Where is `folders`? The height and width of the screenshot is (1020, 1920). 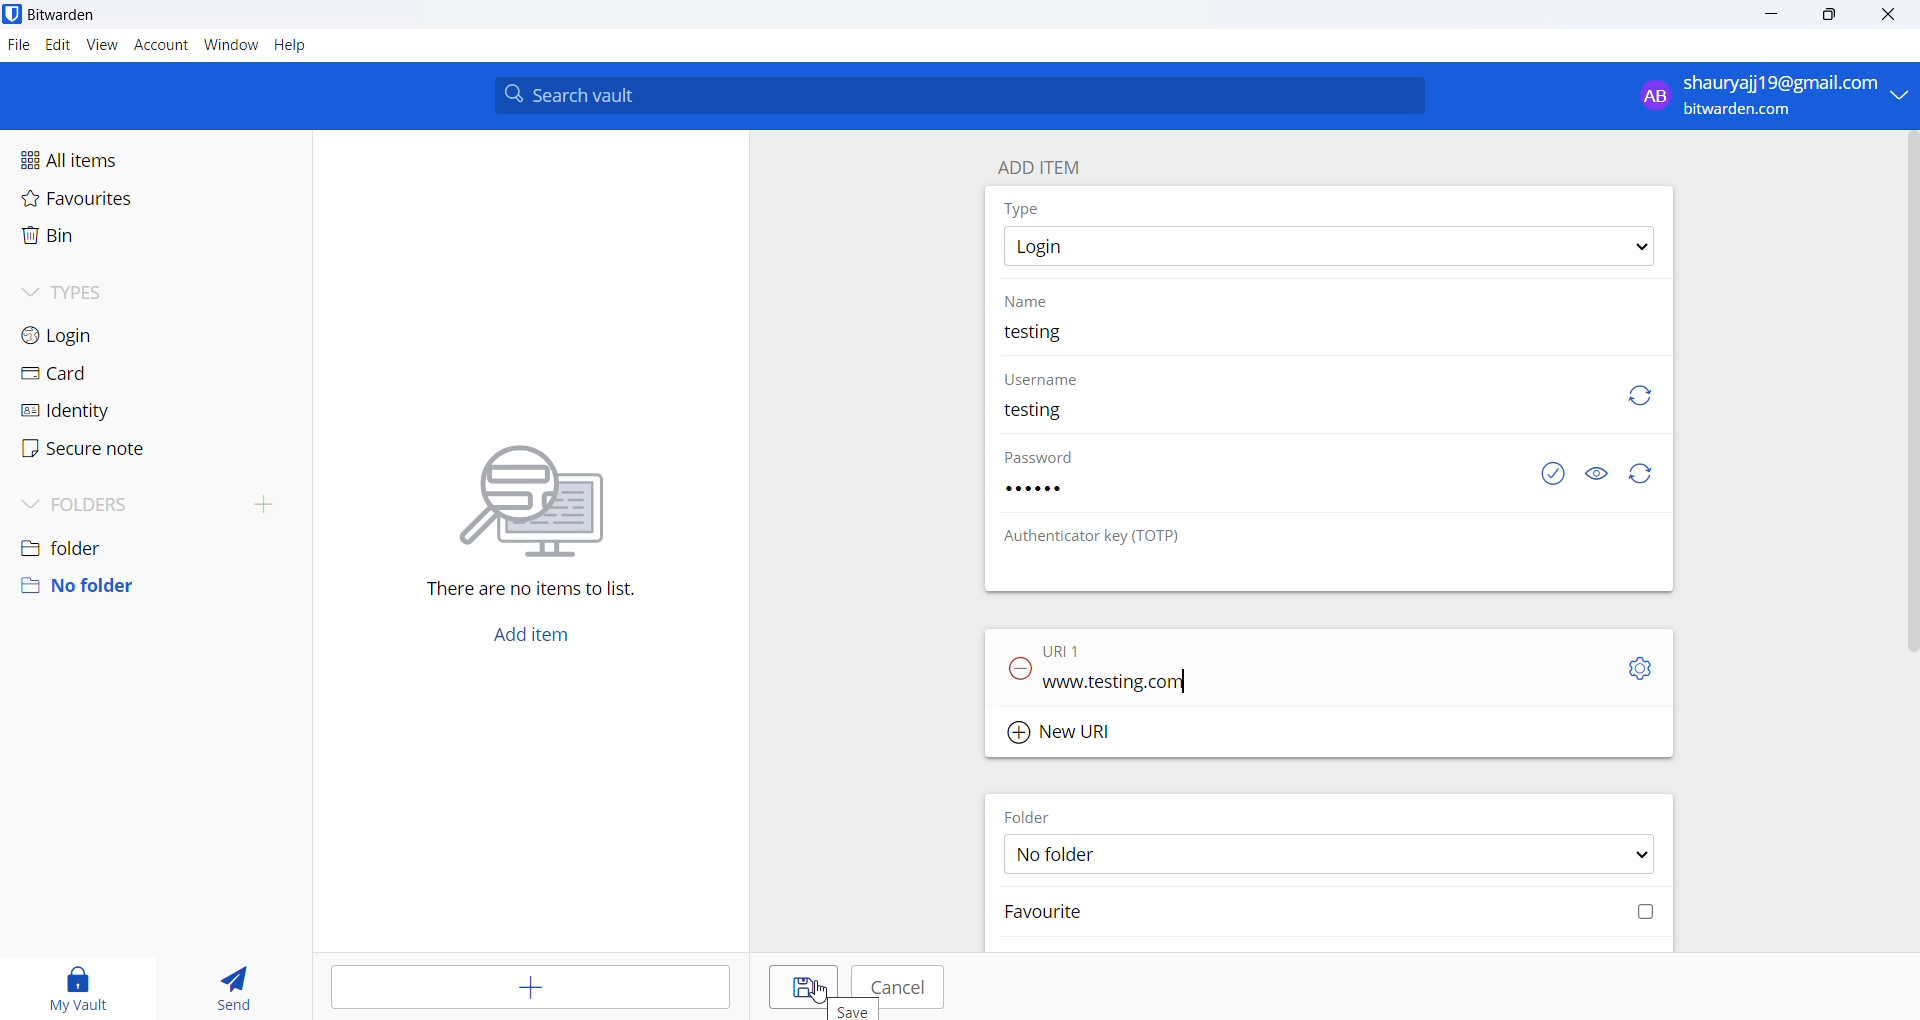
folders is located at coordinates (160, 500).